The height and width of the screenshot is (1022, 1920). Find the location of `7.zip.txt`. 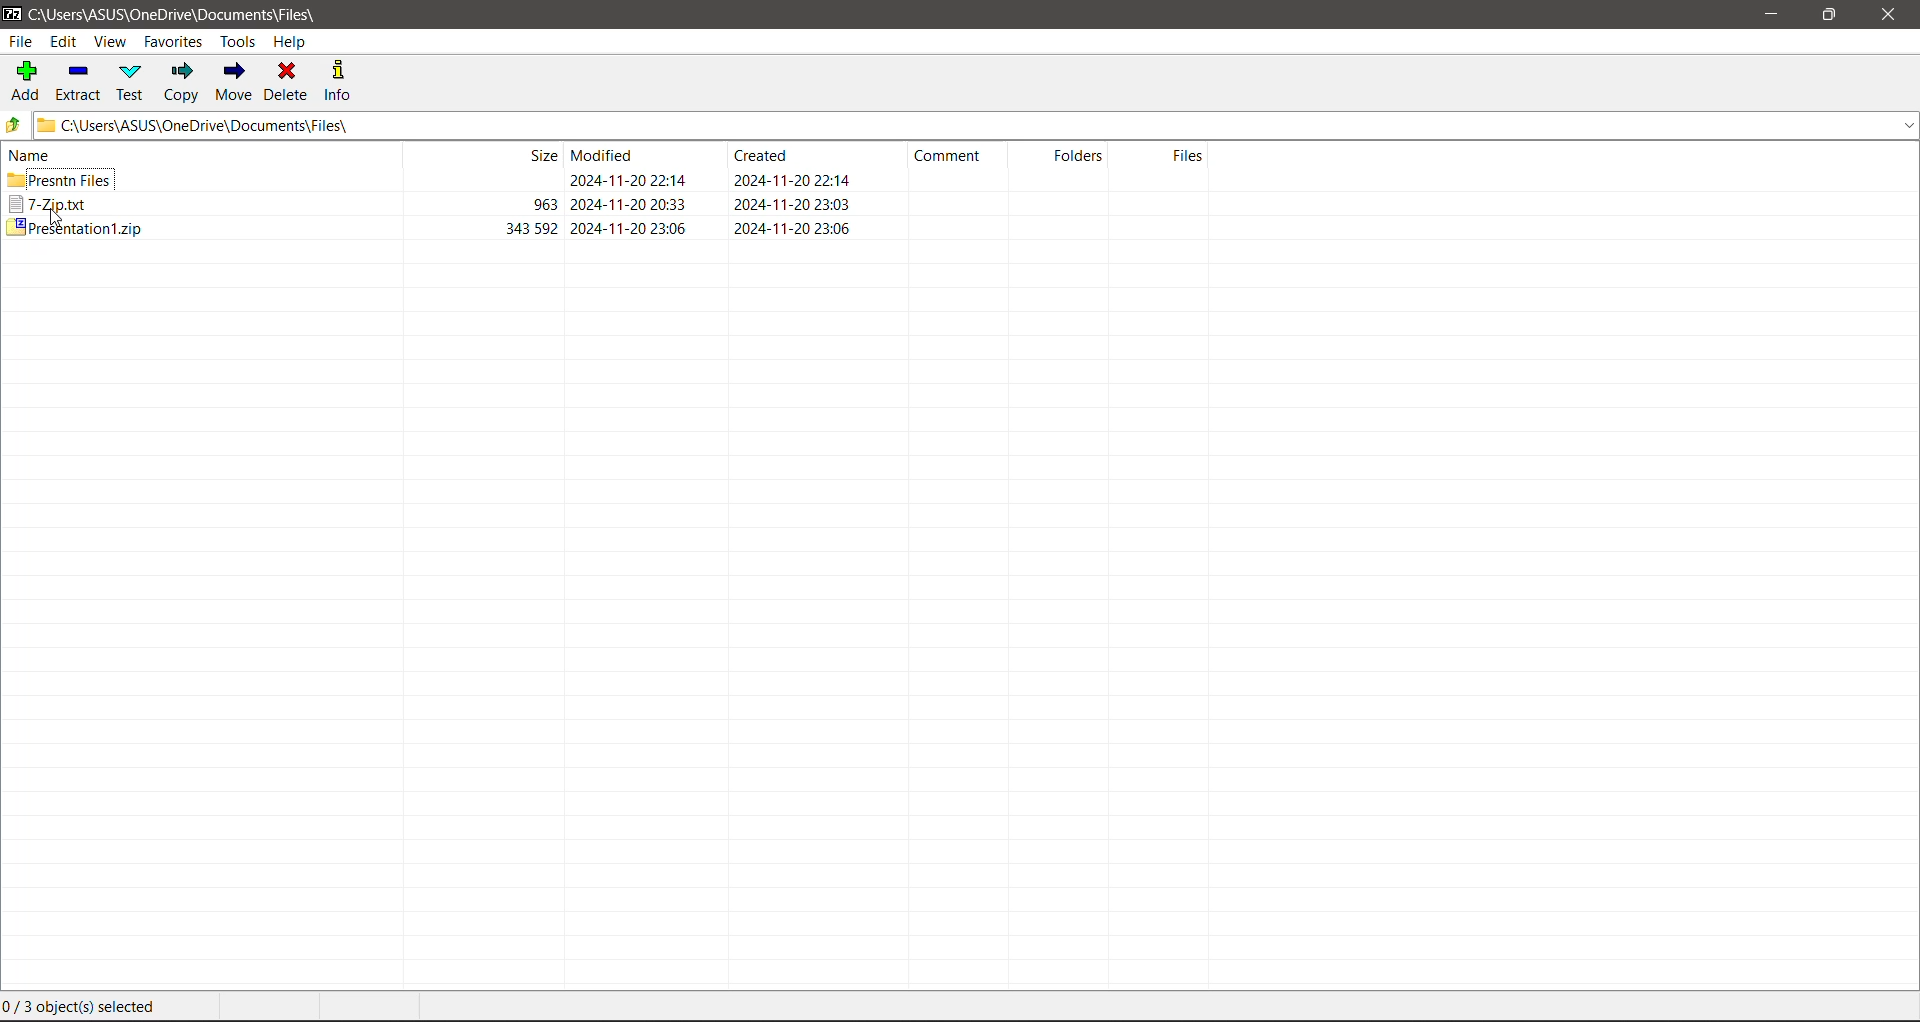

7.zip.txt is located at coordinates (49, 205).